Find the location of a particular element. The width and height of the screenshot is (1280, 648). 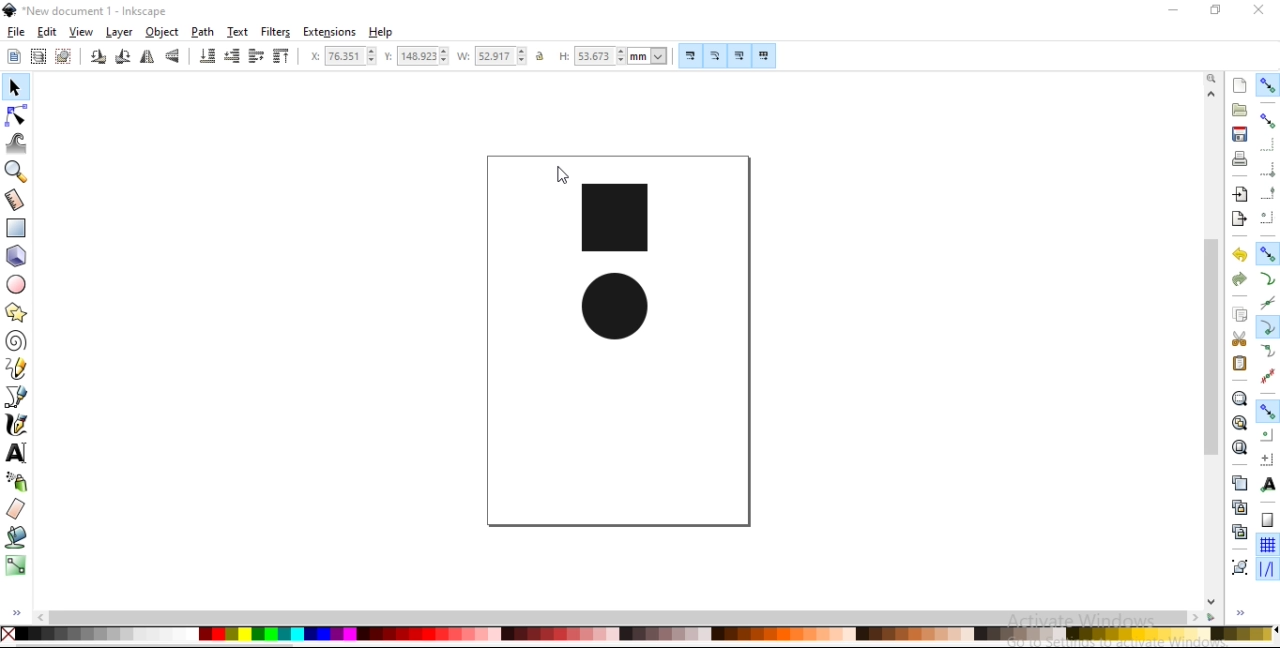

snap midpoints of bounding box edges is located at coordinates (1268, 194).